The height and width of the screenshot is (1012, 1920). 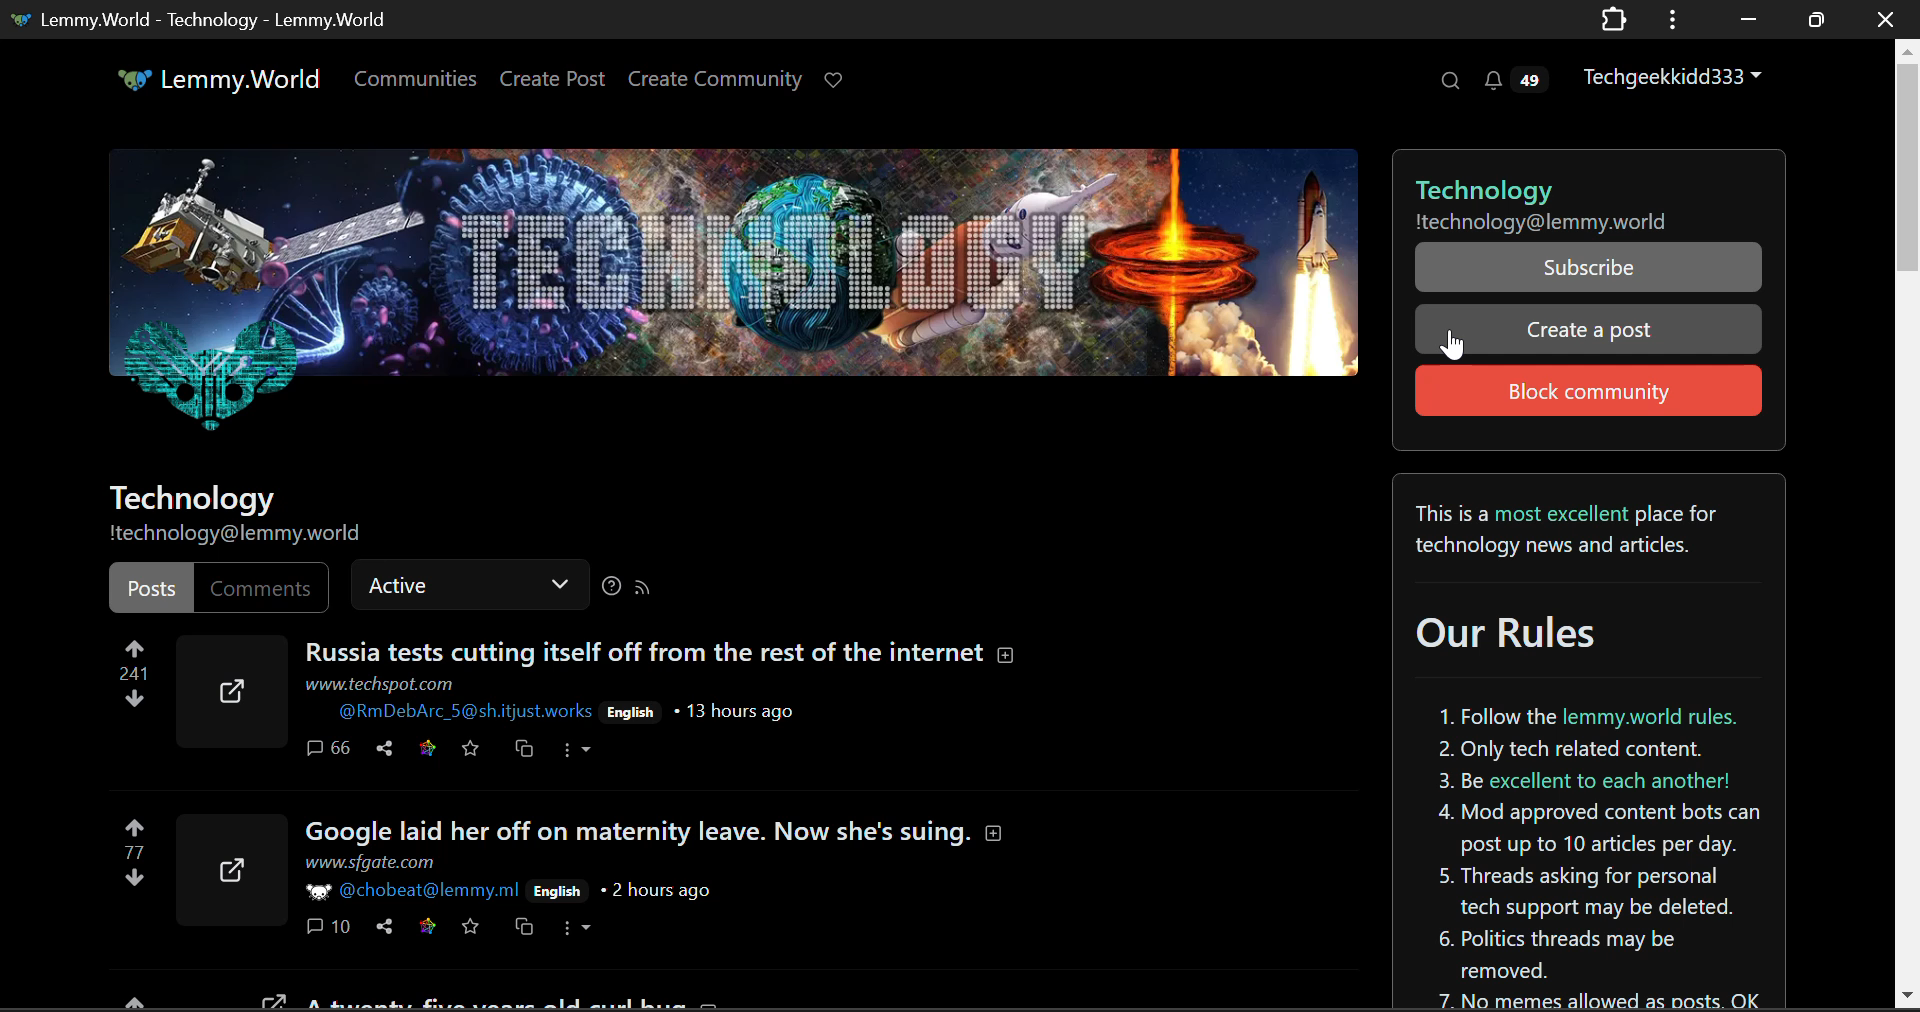 I want to click on save Link, so click(x=426, y=927).